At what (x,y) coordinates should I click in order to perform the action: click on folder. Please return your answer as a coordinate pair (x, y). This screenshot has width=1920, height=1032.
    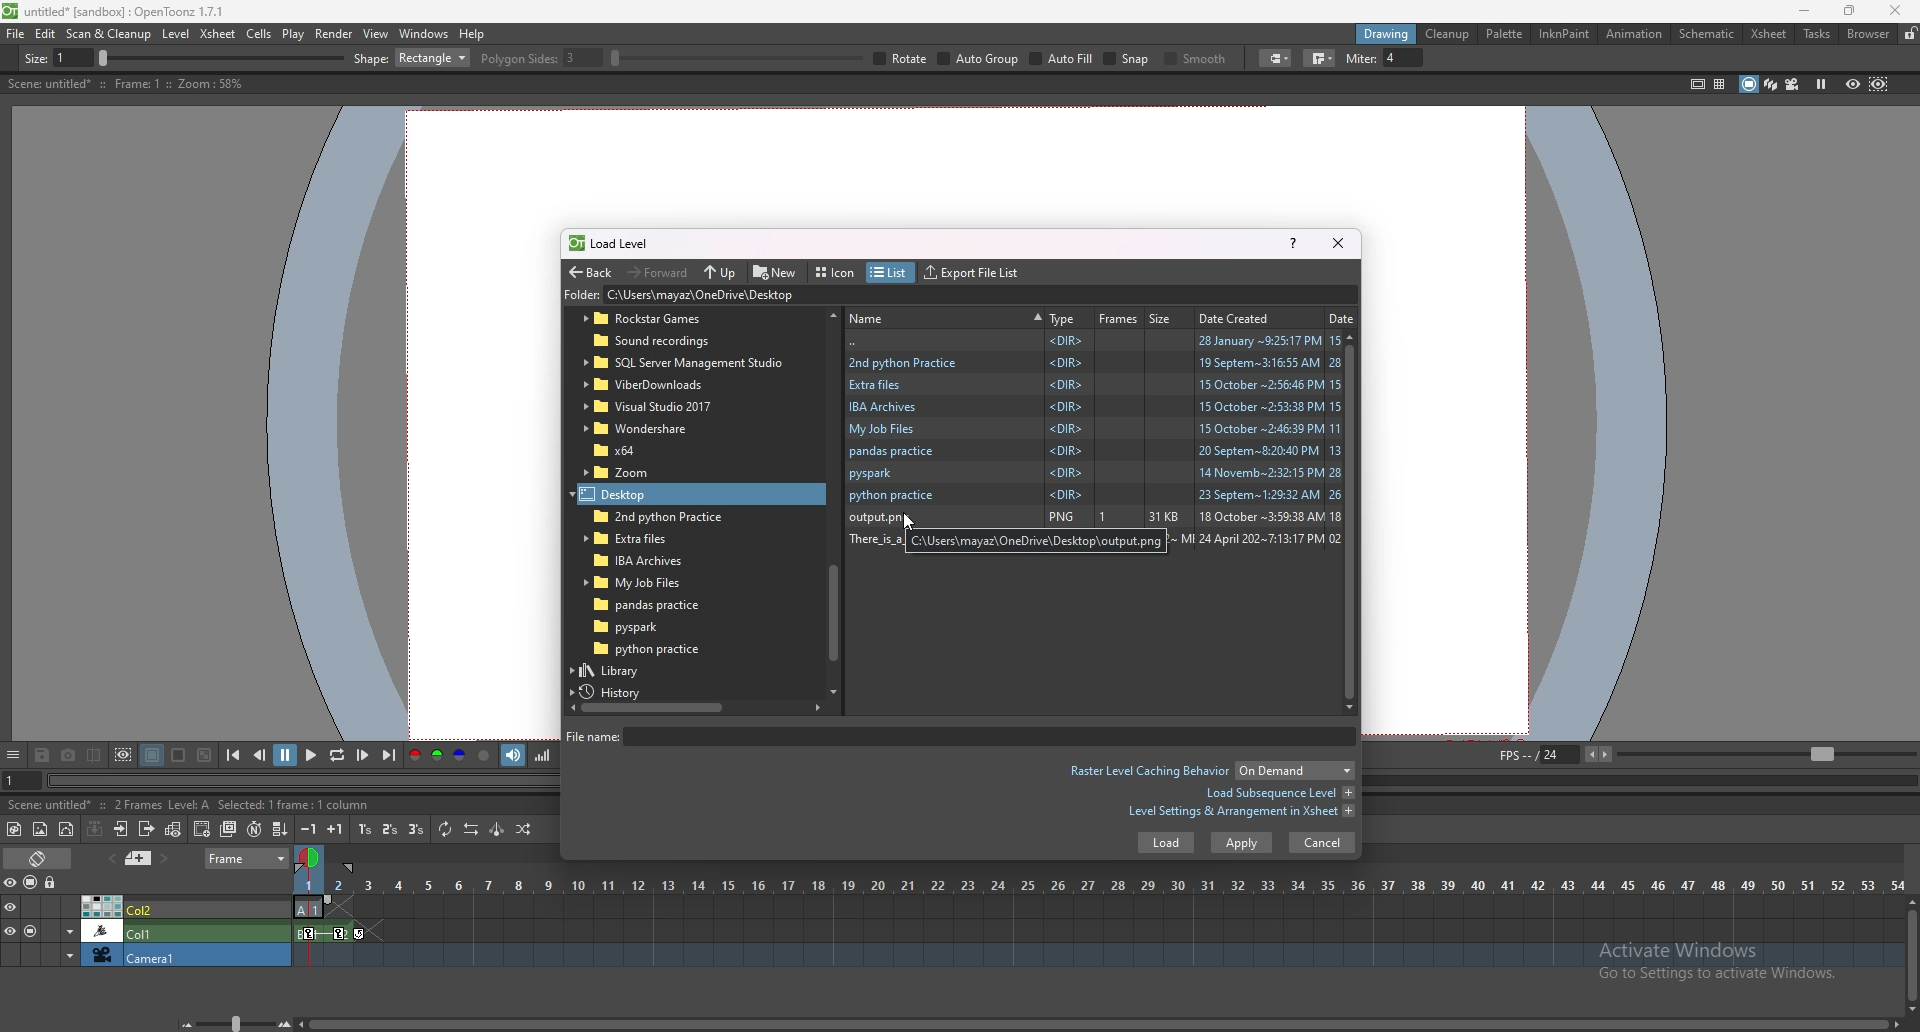
    Looking at the image, I should click on (653, 516).